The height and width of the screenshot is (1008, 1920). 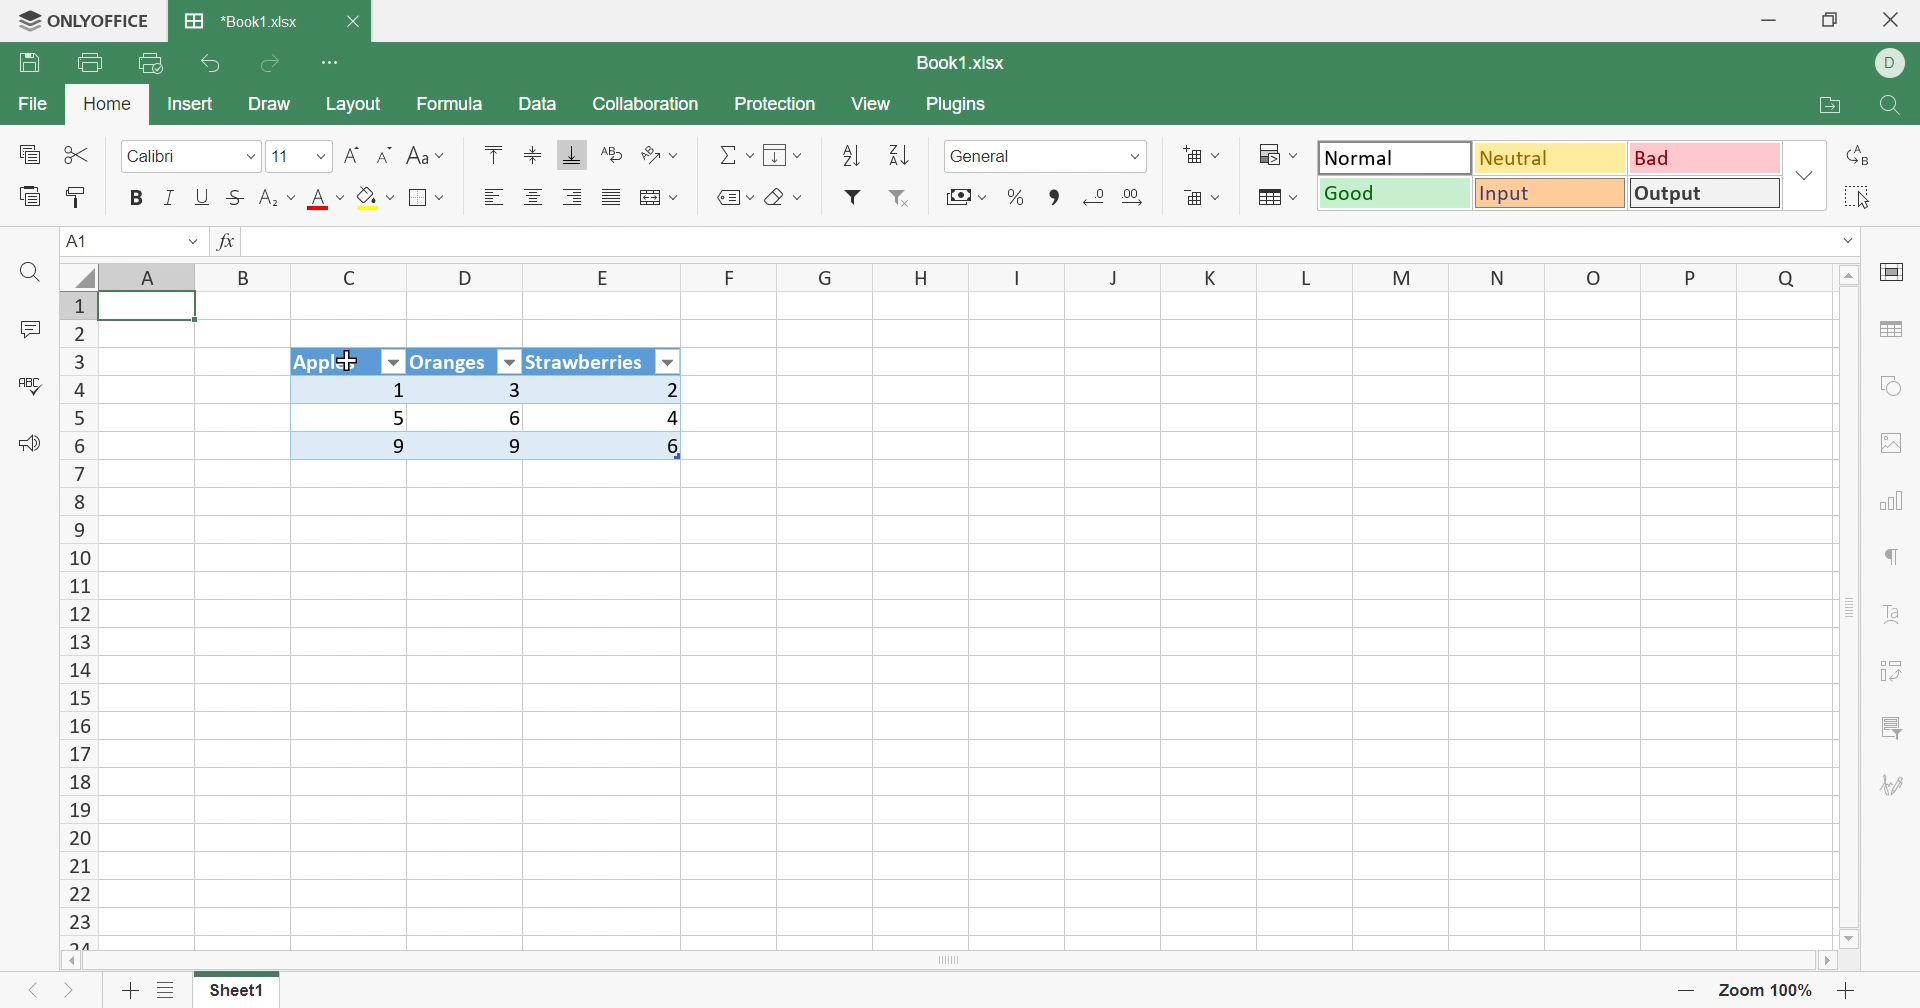 What do you see at coordinates (1851, 991) in the screenshot?
I see `Zoom in` at bounding box center [1851, 991].